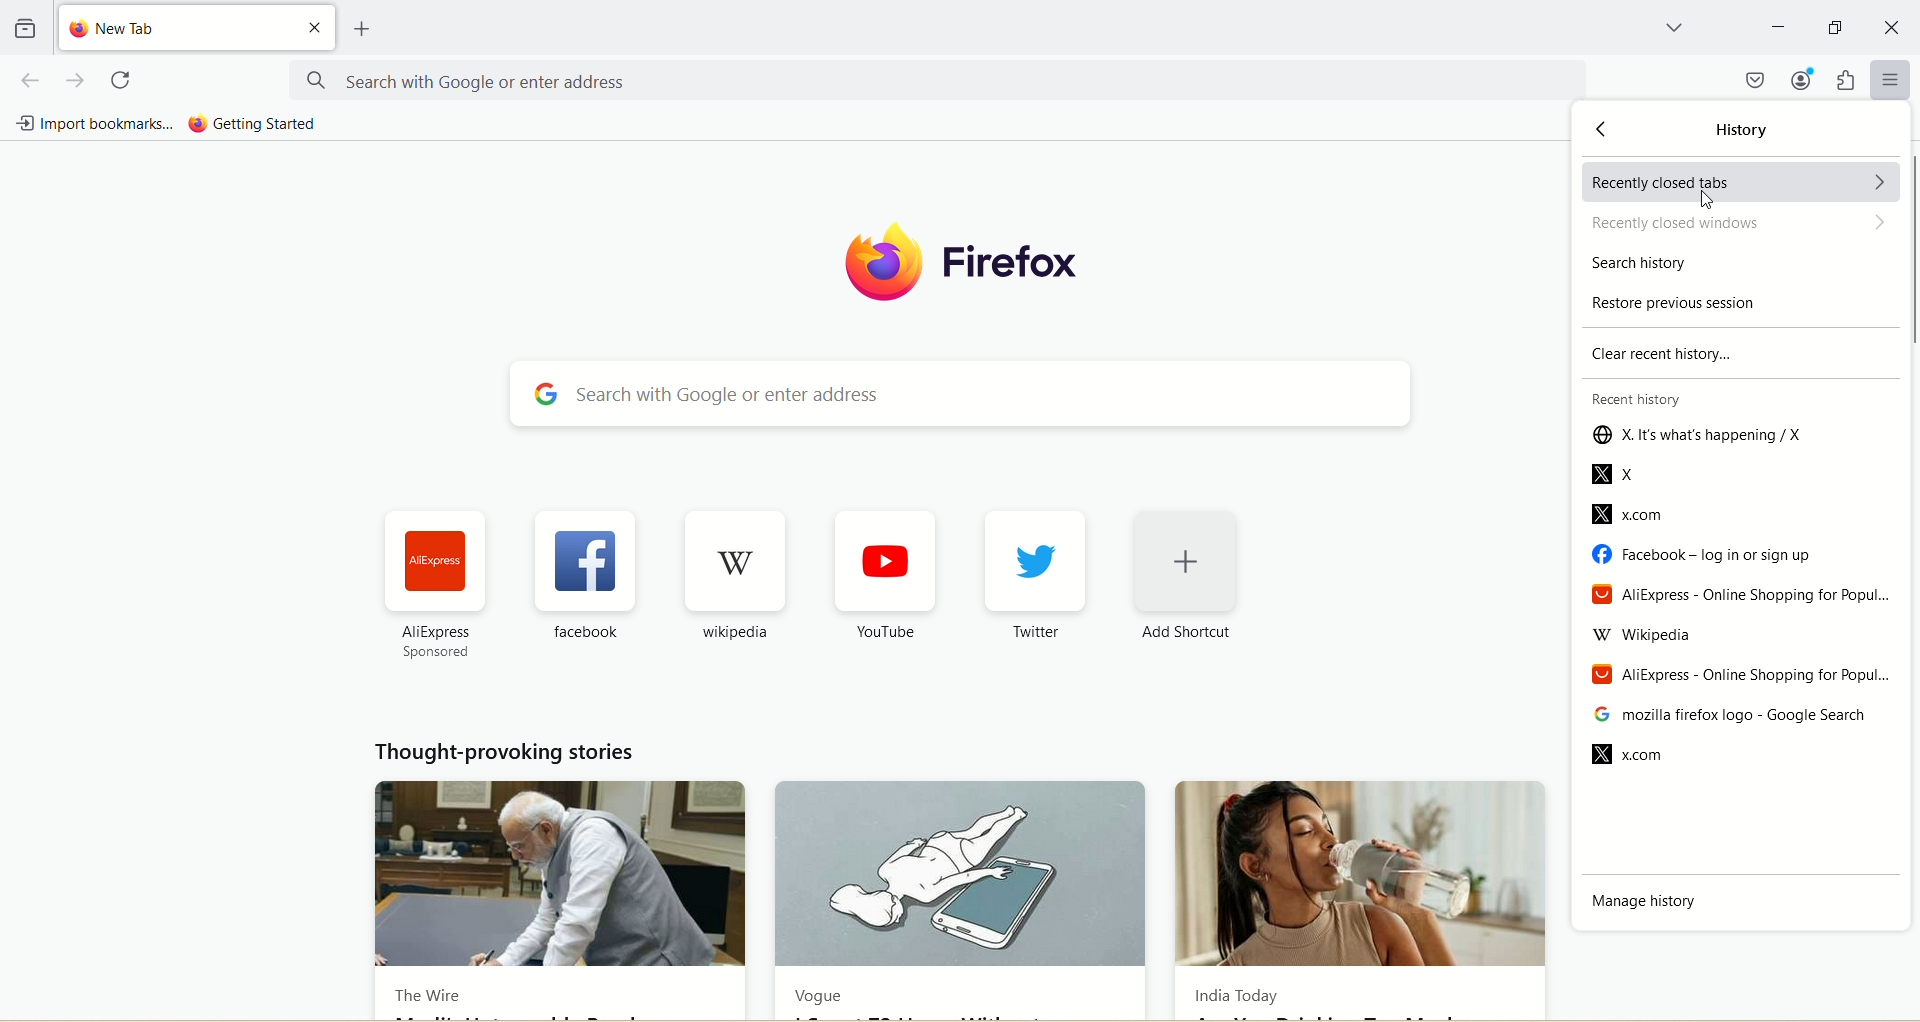 The image size is (1920, 1022). I want to click on The Wire news, so click(557, 877).